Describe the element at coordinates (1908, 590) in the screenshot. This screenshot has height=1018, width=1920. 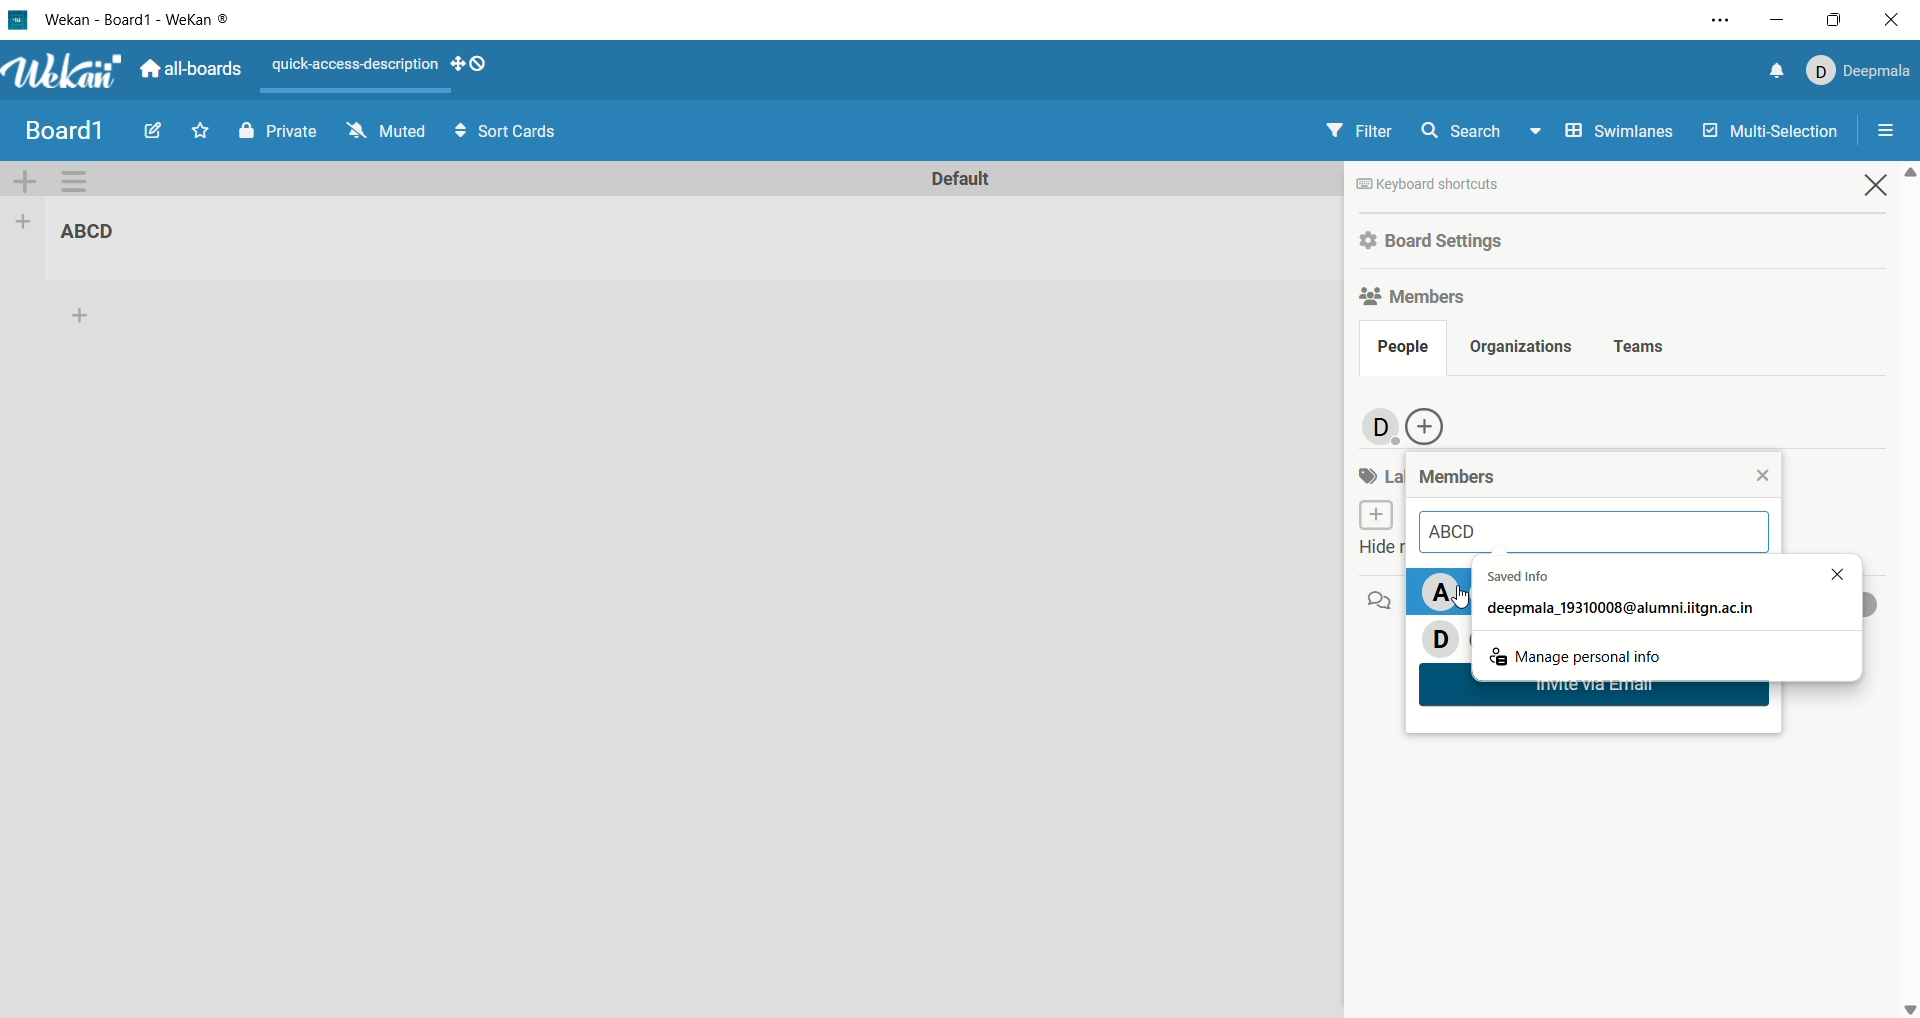
I see `vertical scroll bar` at that location.